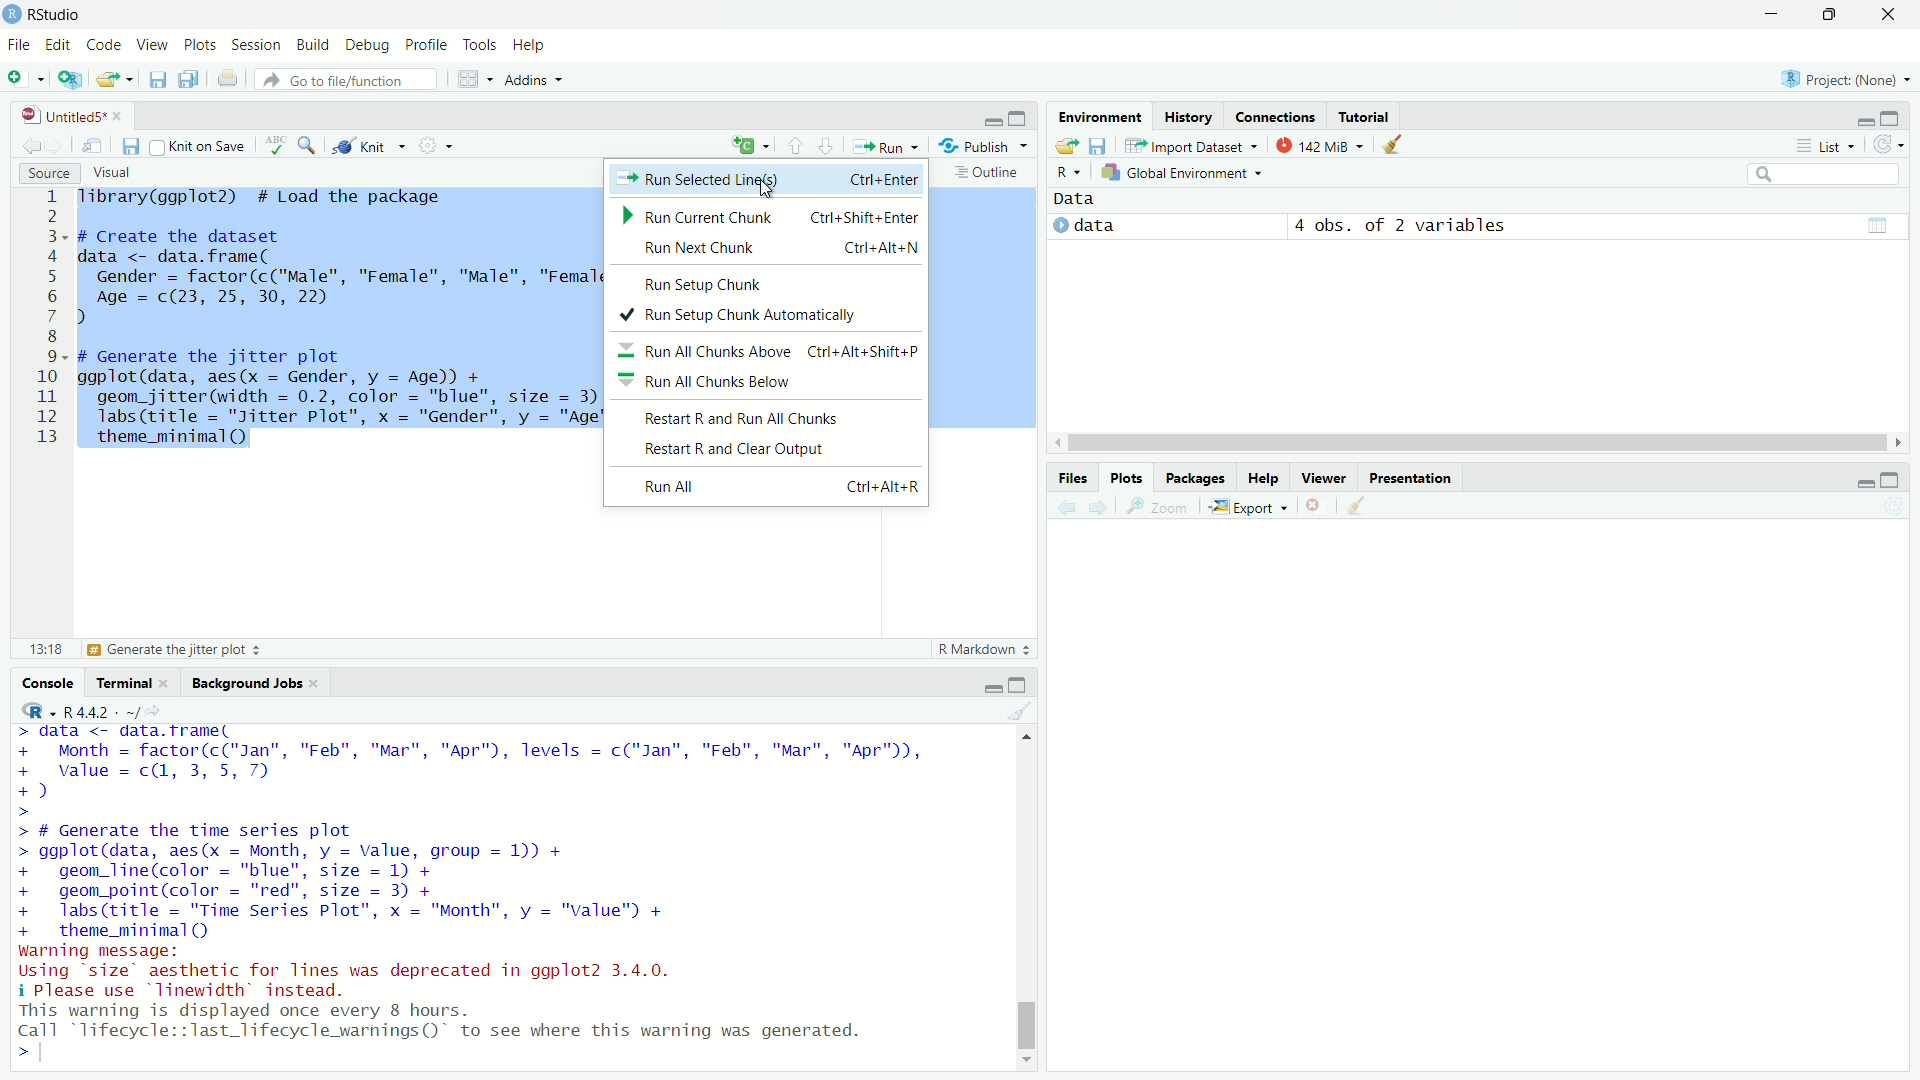 This screenshot has height=1080, width=1920. What do you see at coordinates (120, 681) in the screenshot?
I see `terminal` at bounding box center [120, 681].